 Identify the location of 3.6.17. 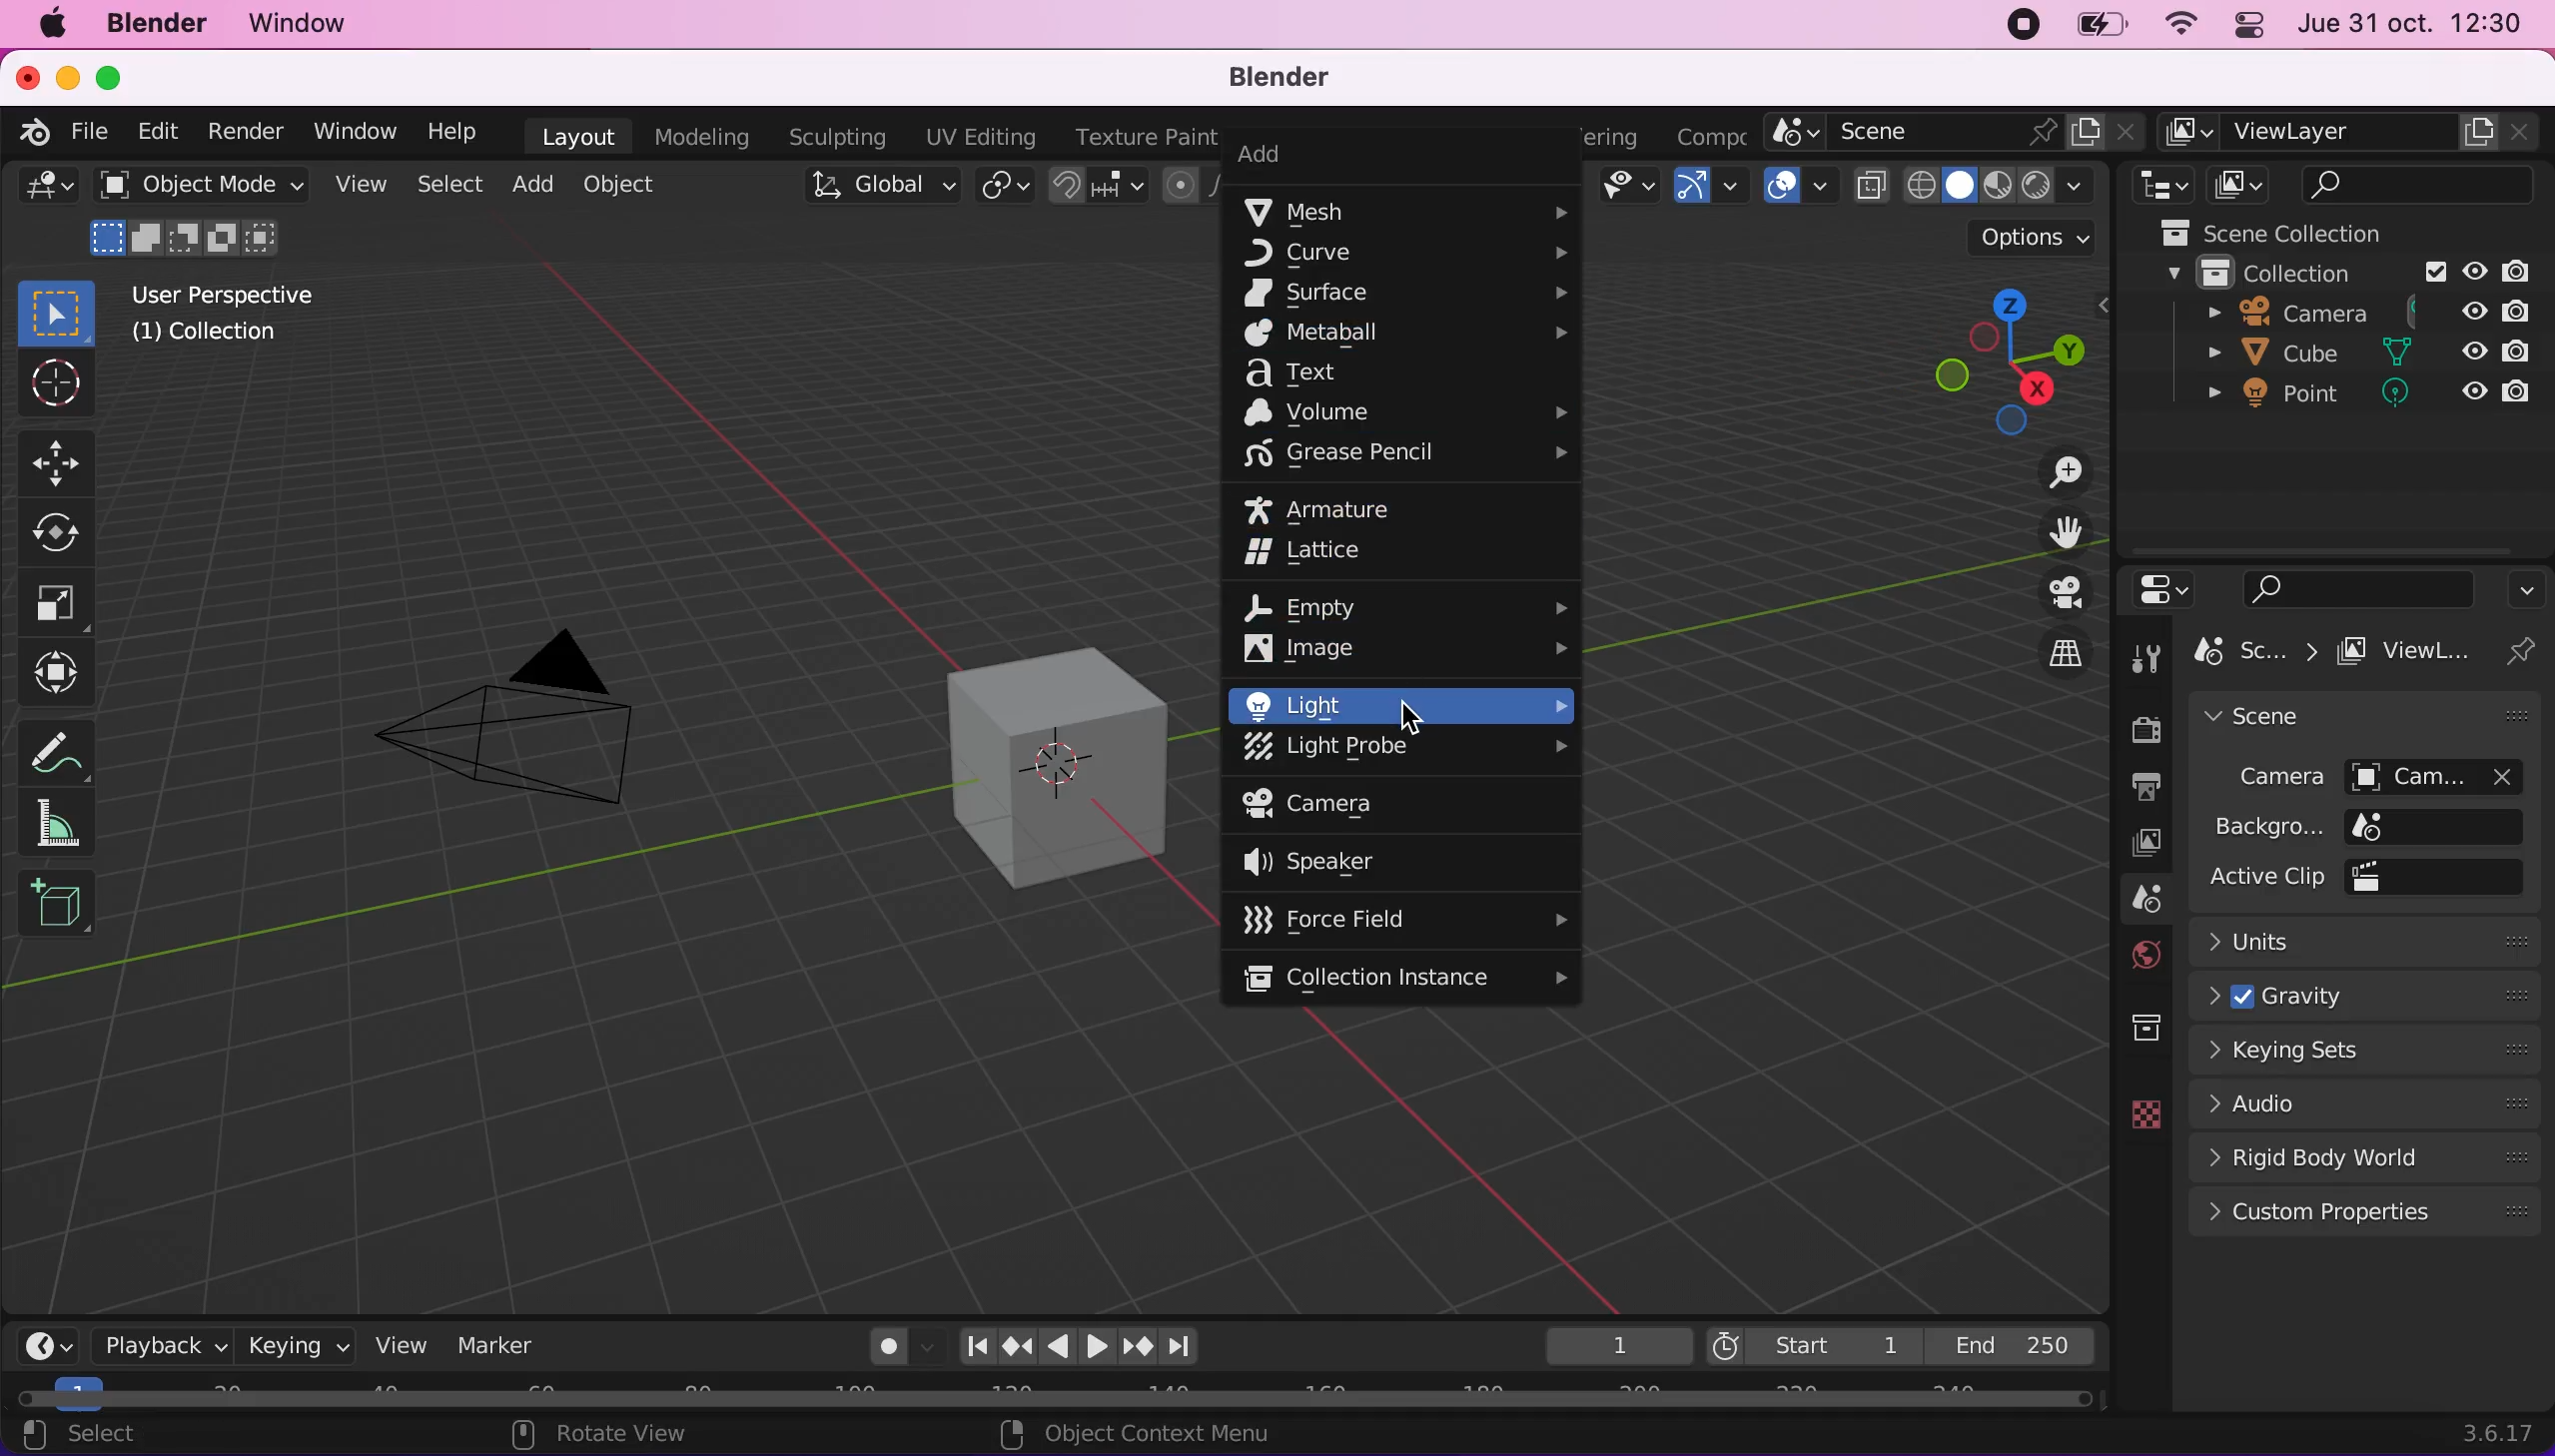
(2500, 1434).